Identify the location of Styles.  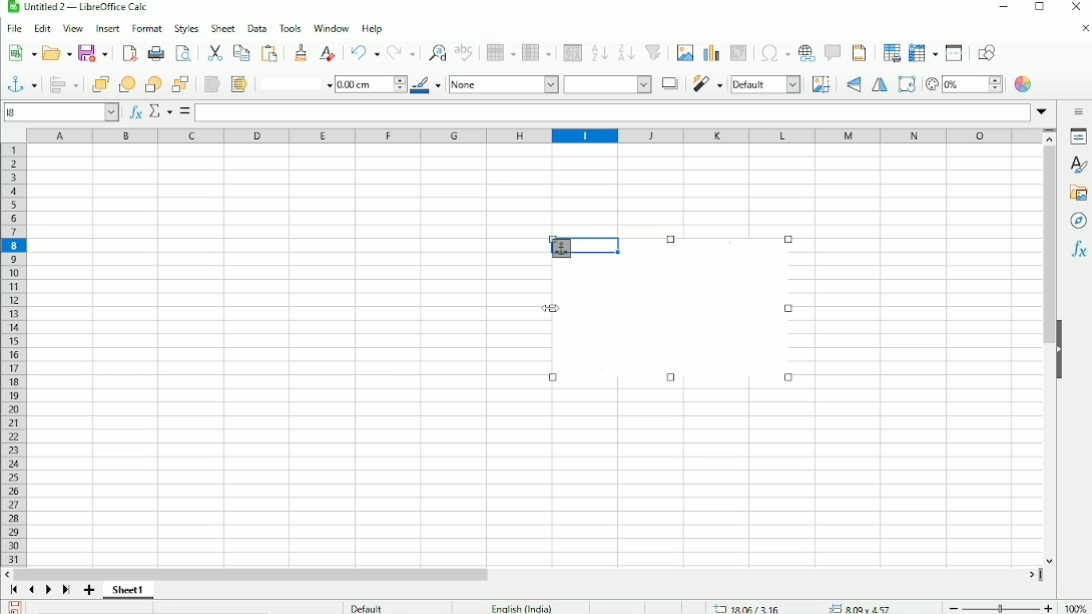
(1076, 164).